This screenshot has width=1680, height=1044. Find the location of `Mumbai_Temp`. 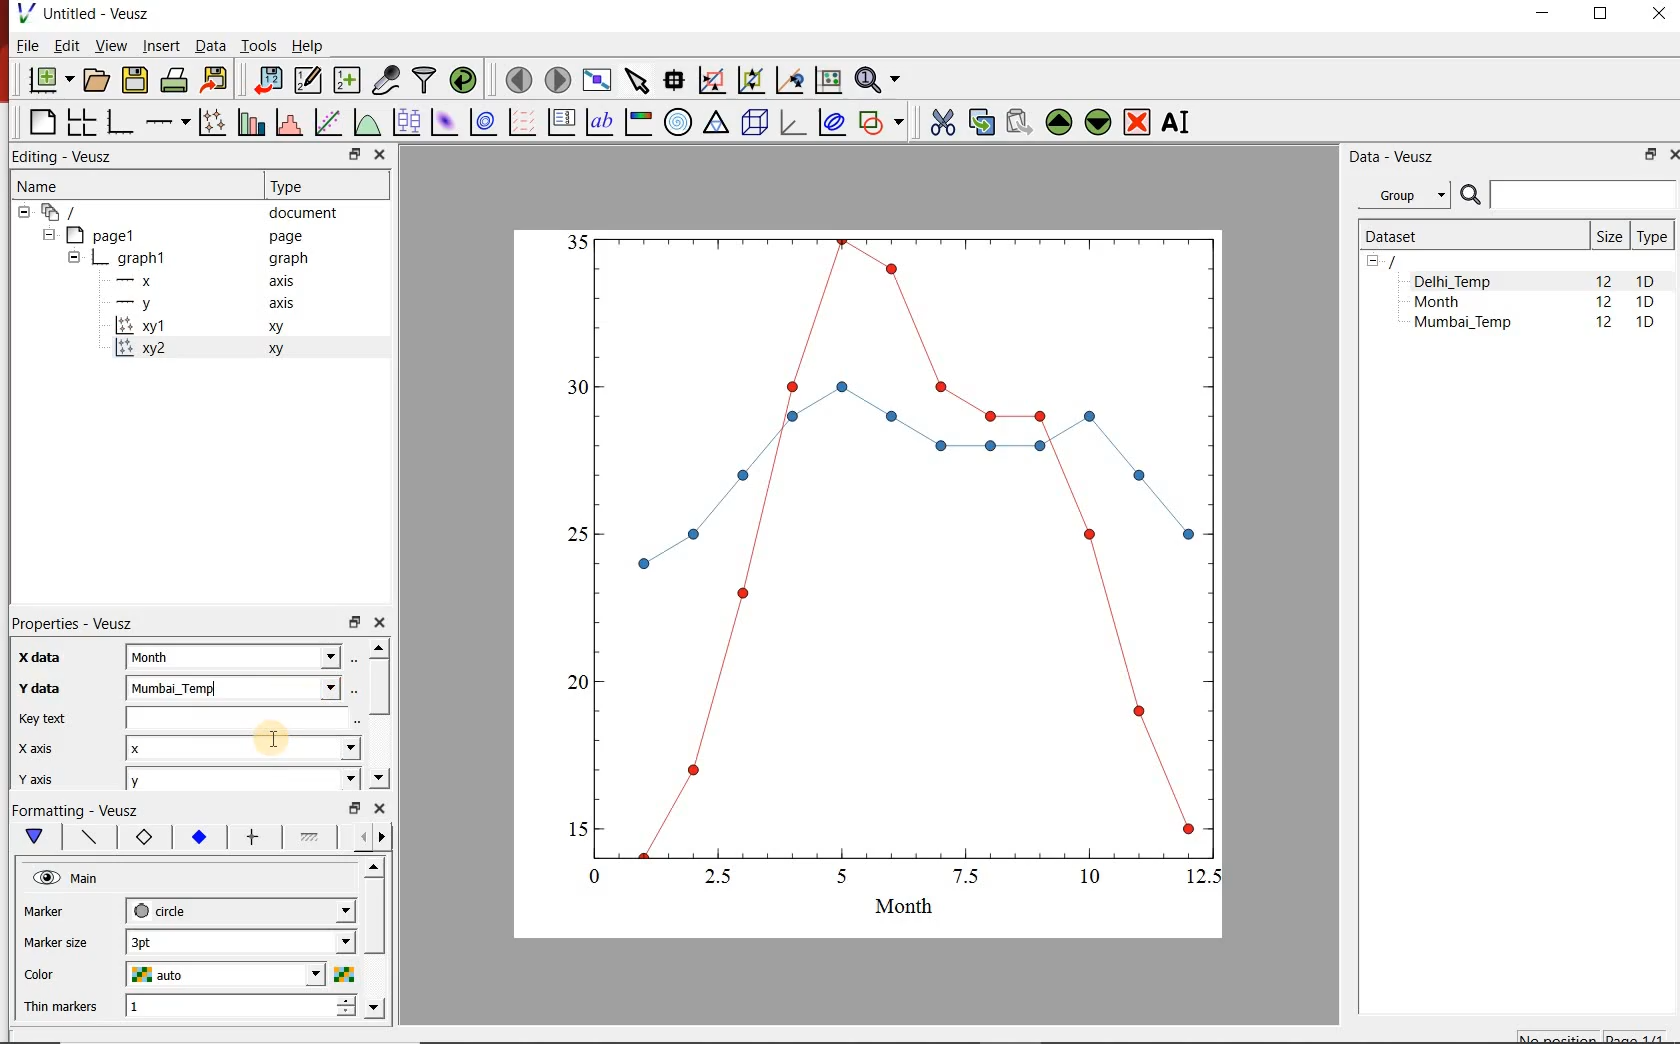

Mumbai_Temp is located at coordinates (244, 686).